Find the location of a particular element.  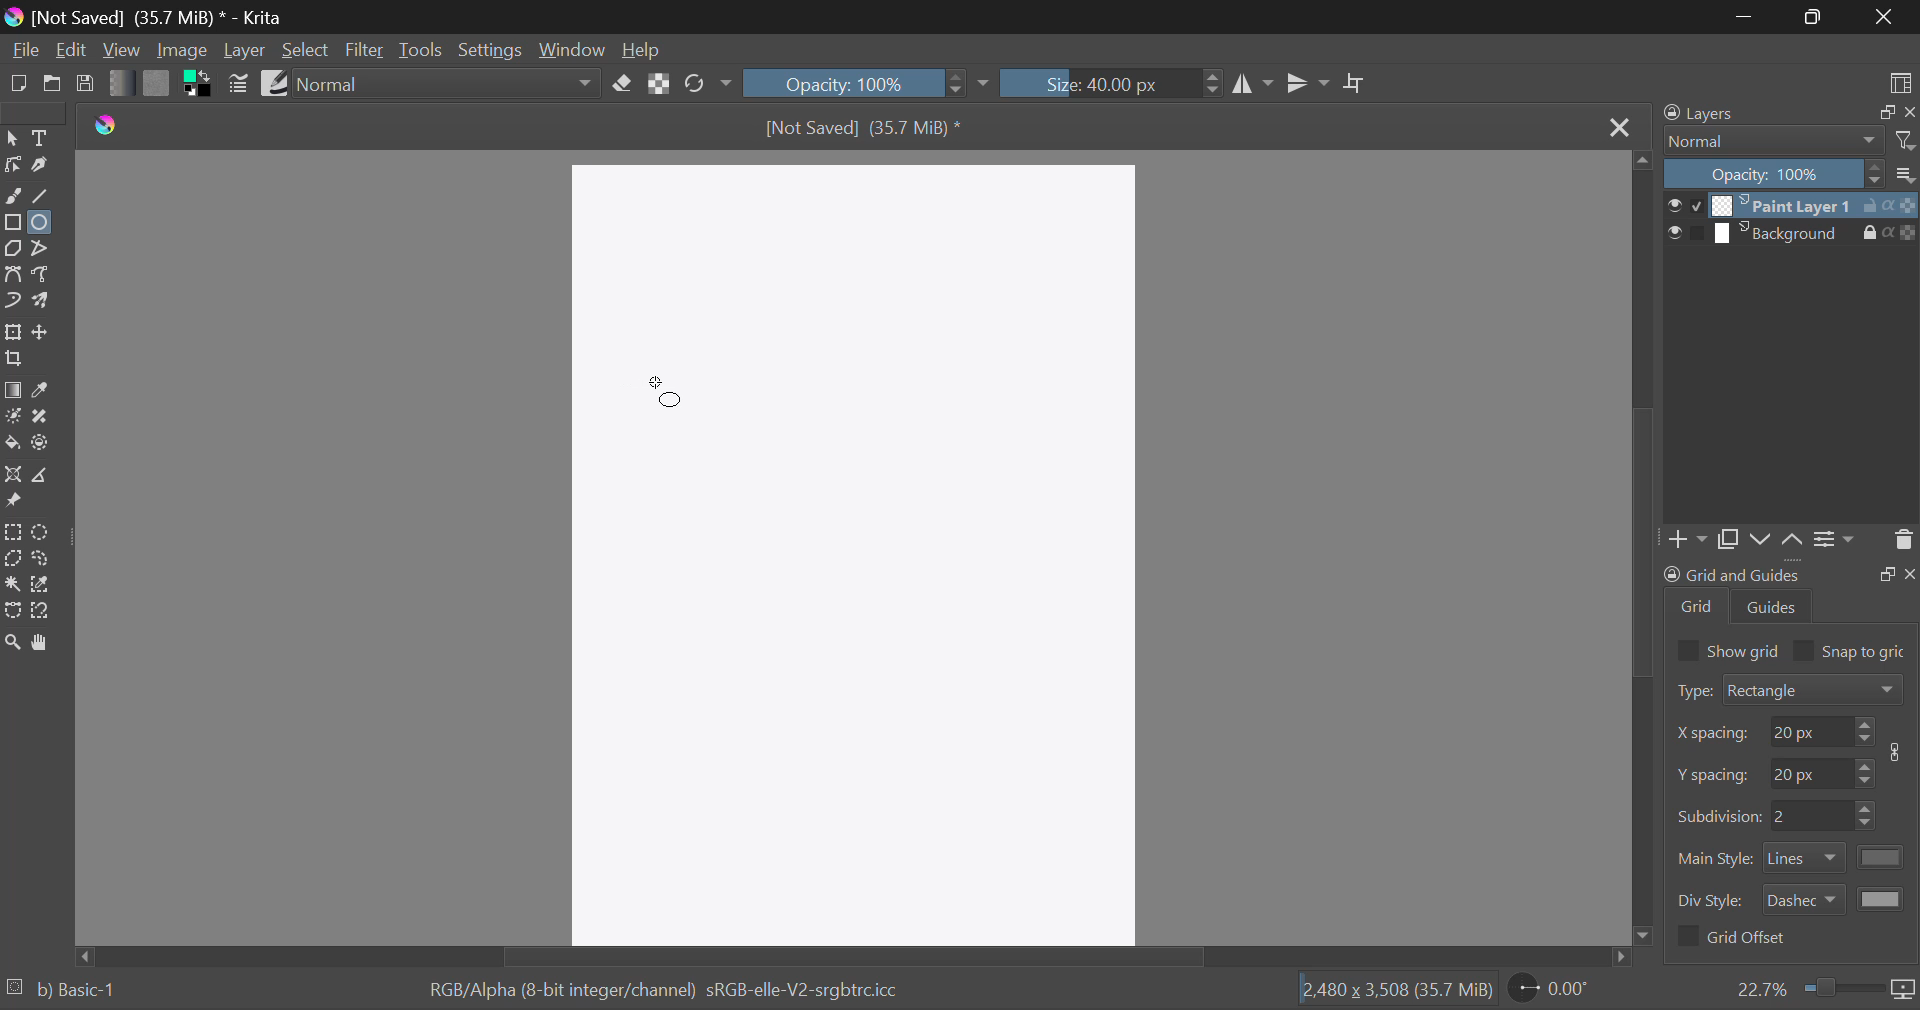

Bezier Curve Selection is located at coordinates (12, 612).